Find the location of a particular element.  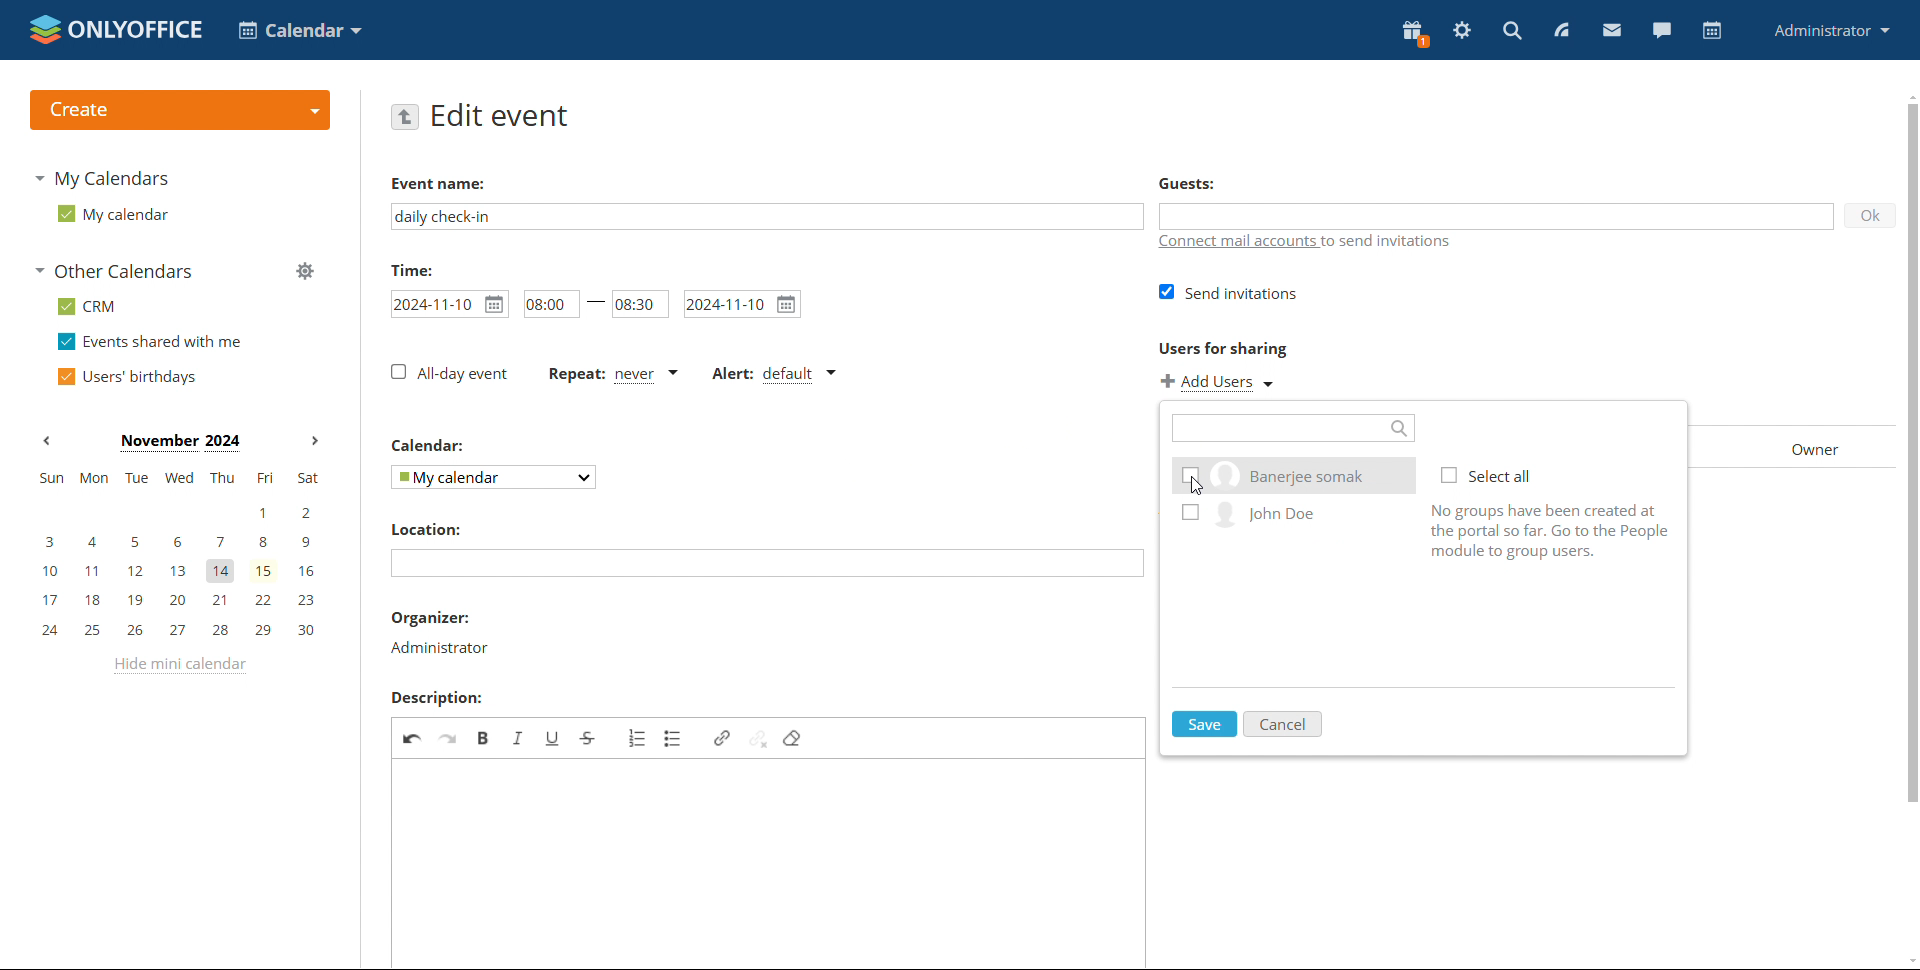

user 1 is located at coordinates (1292, 474).